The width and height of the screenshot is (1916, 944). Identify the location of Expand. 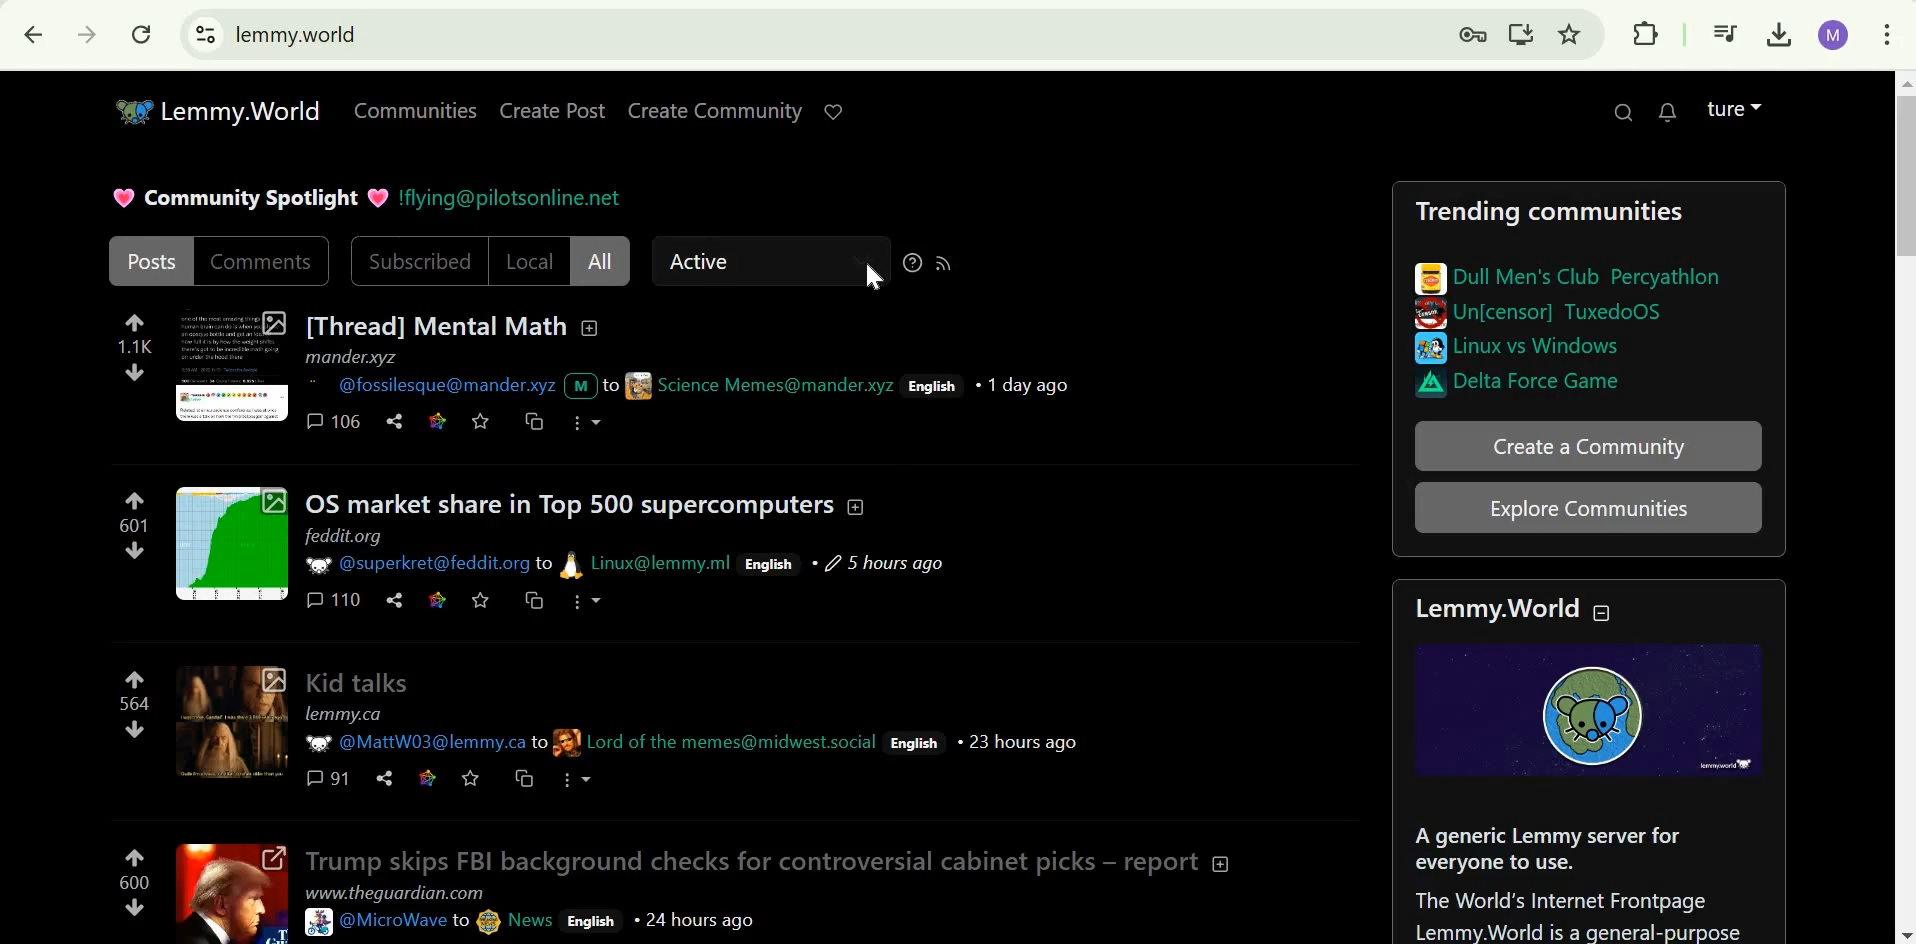
(234, 894).